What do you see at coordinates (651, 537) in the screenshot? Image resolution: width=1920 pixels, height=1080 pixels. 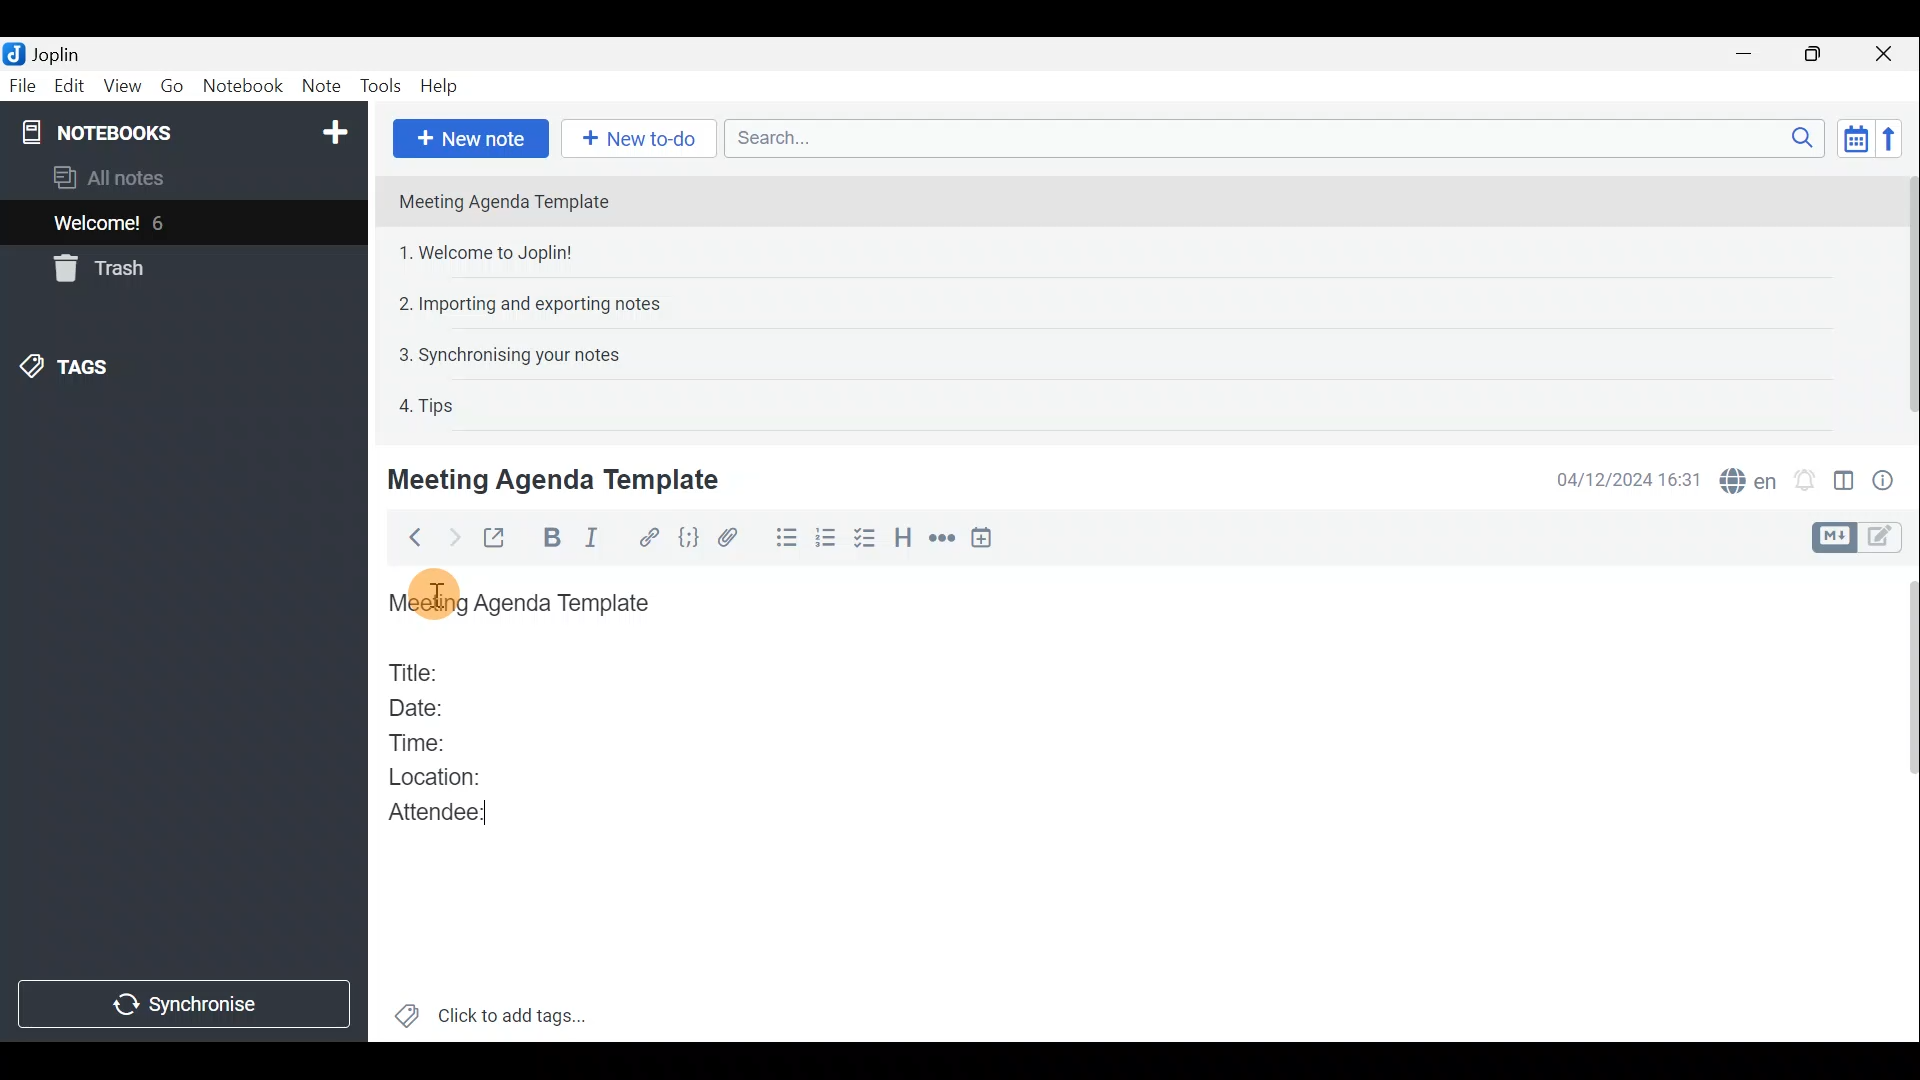 I see `Hyperlink` at bounding box center [651, 537].